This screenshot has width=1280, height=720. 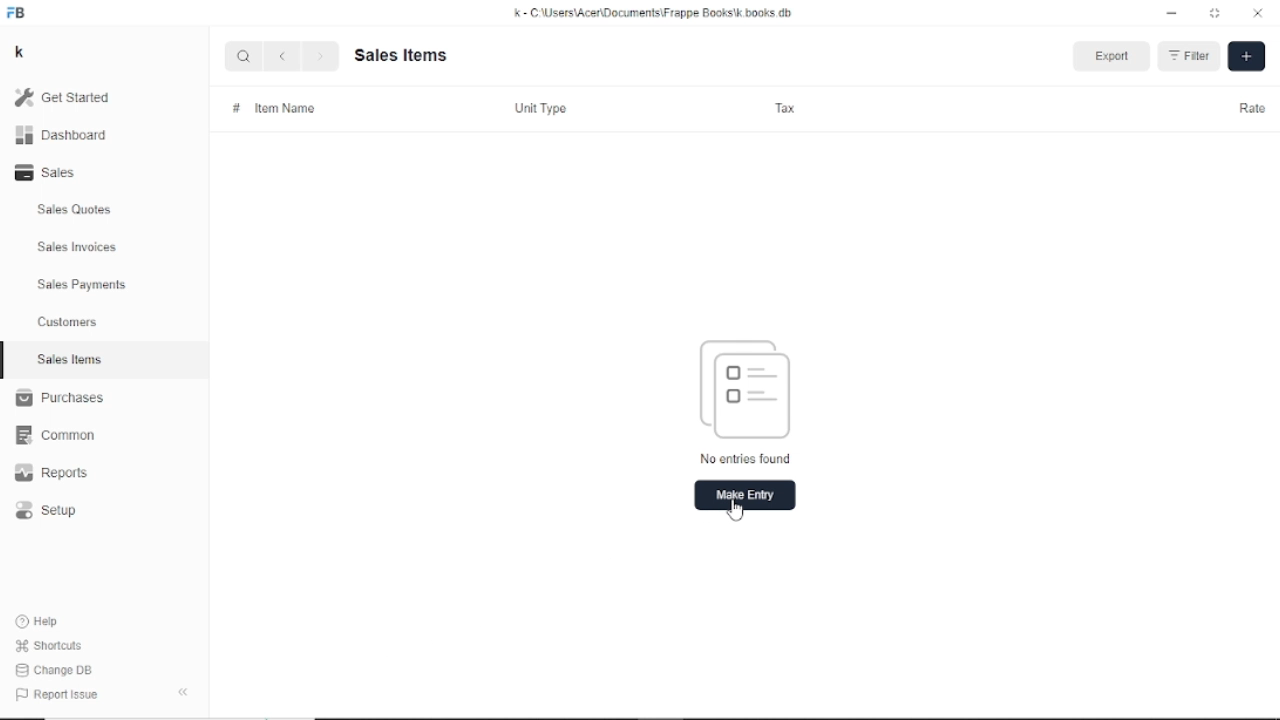 I want to click on Item Name, so click(x=286, y=106).